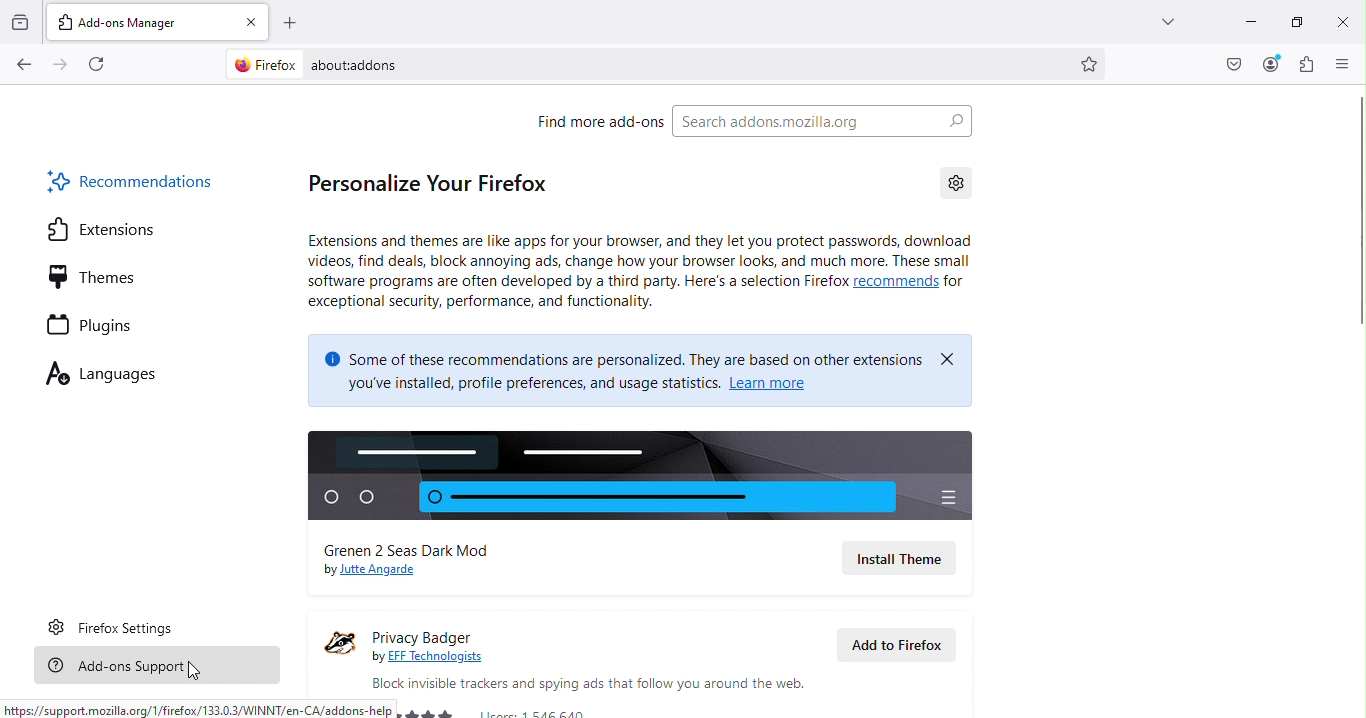 The height and width of the screenshot is (718, 1366). I want to click on Privacy badger, so click(447, 632).